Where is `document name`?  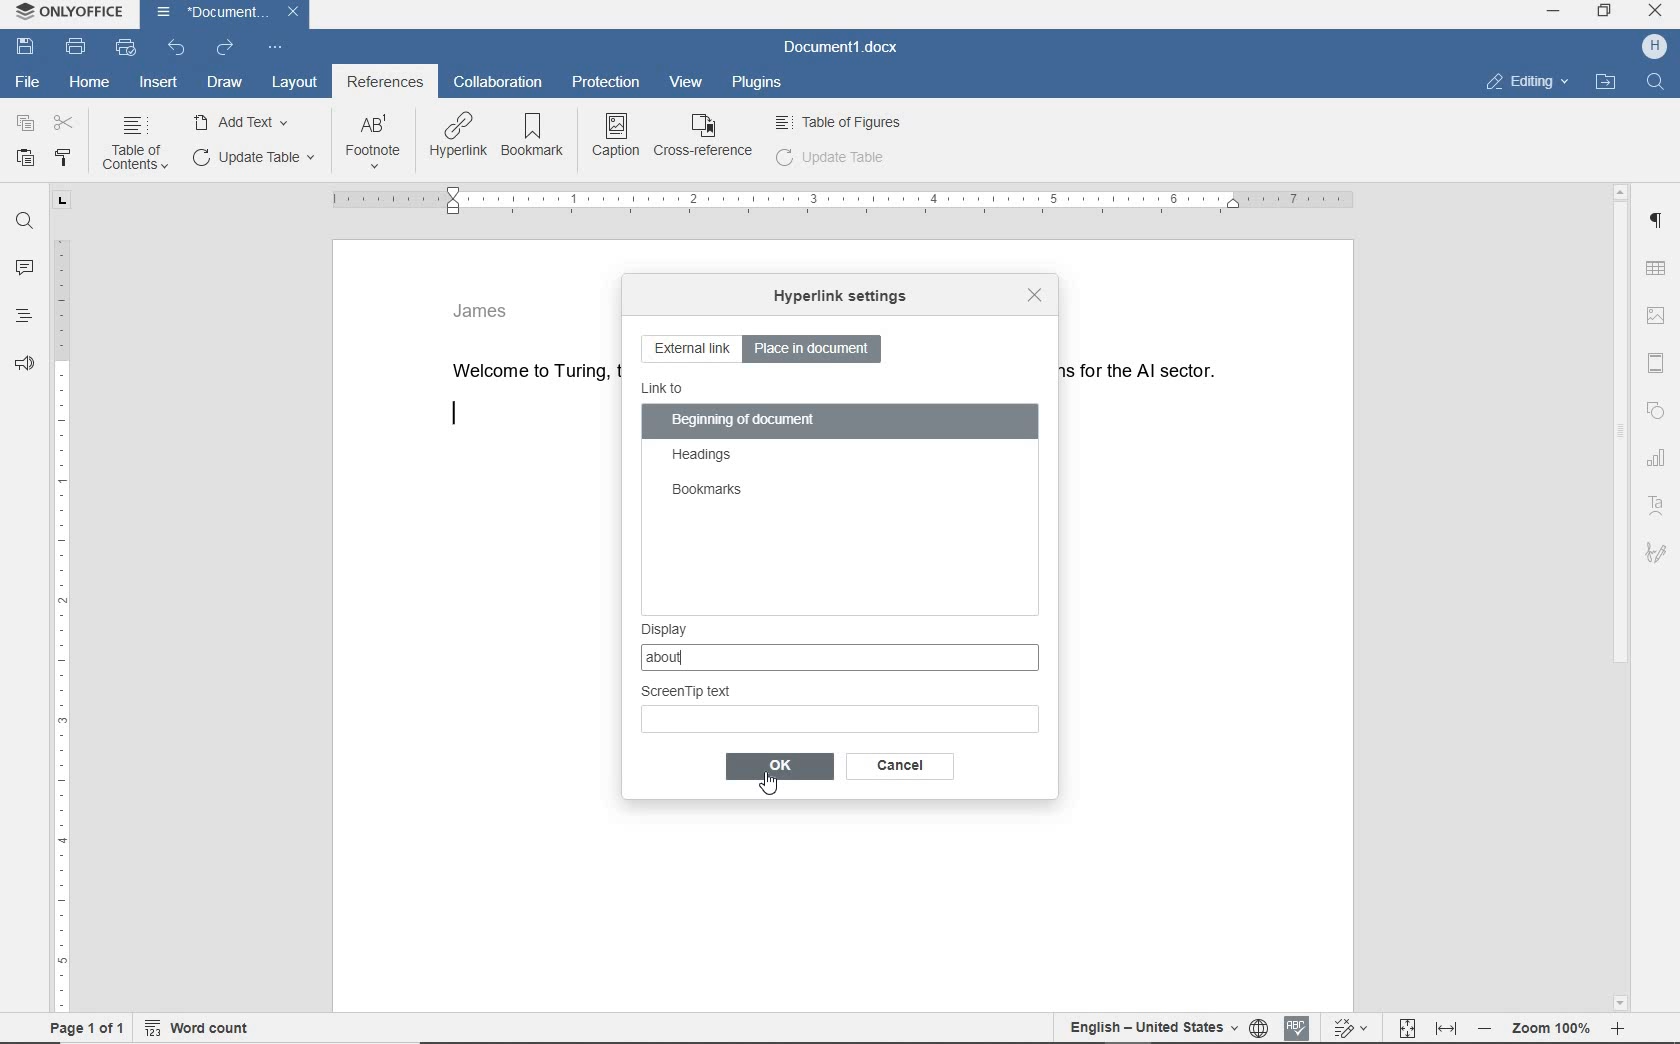 document name is located at coordinates (841, 47).